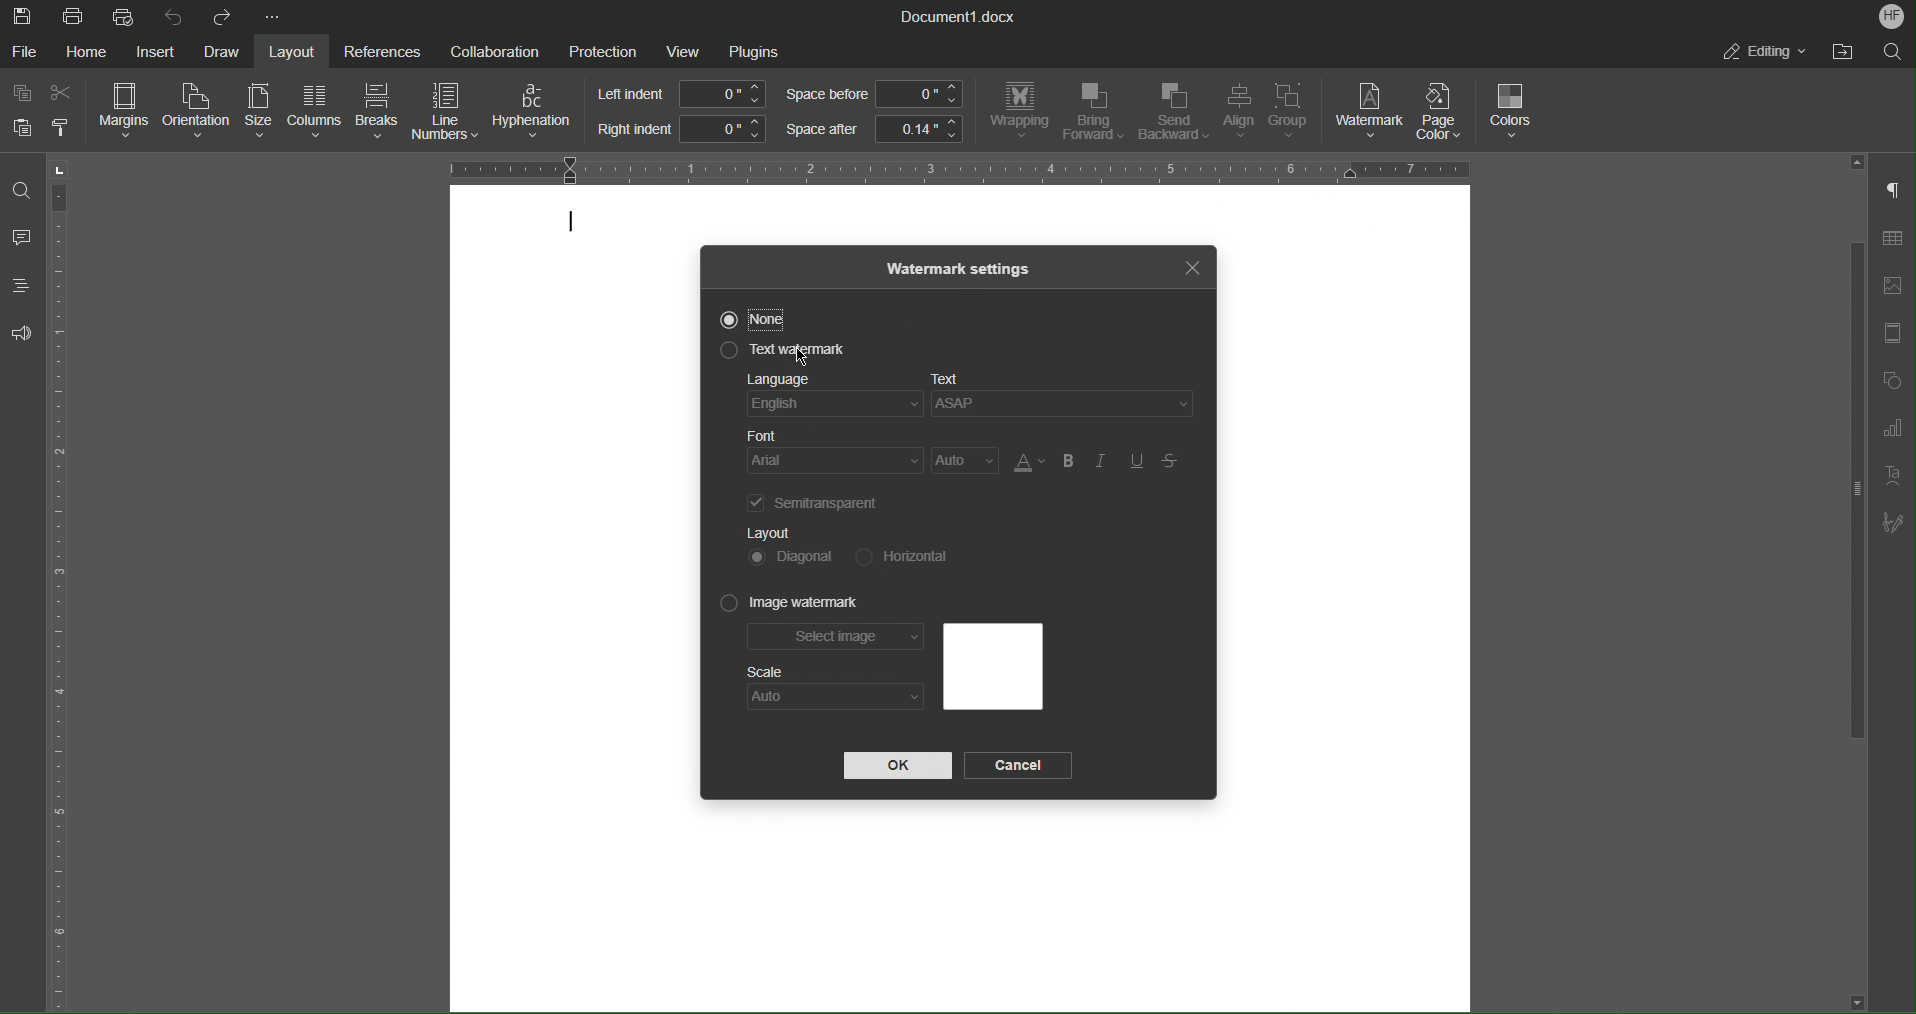 Image resolution: width=1916 pixels, height=1014 pixels. Describe the element at coordinates (834, 398) in the screenshot. I see `Language` at that location.